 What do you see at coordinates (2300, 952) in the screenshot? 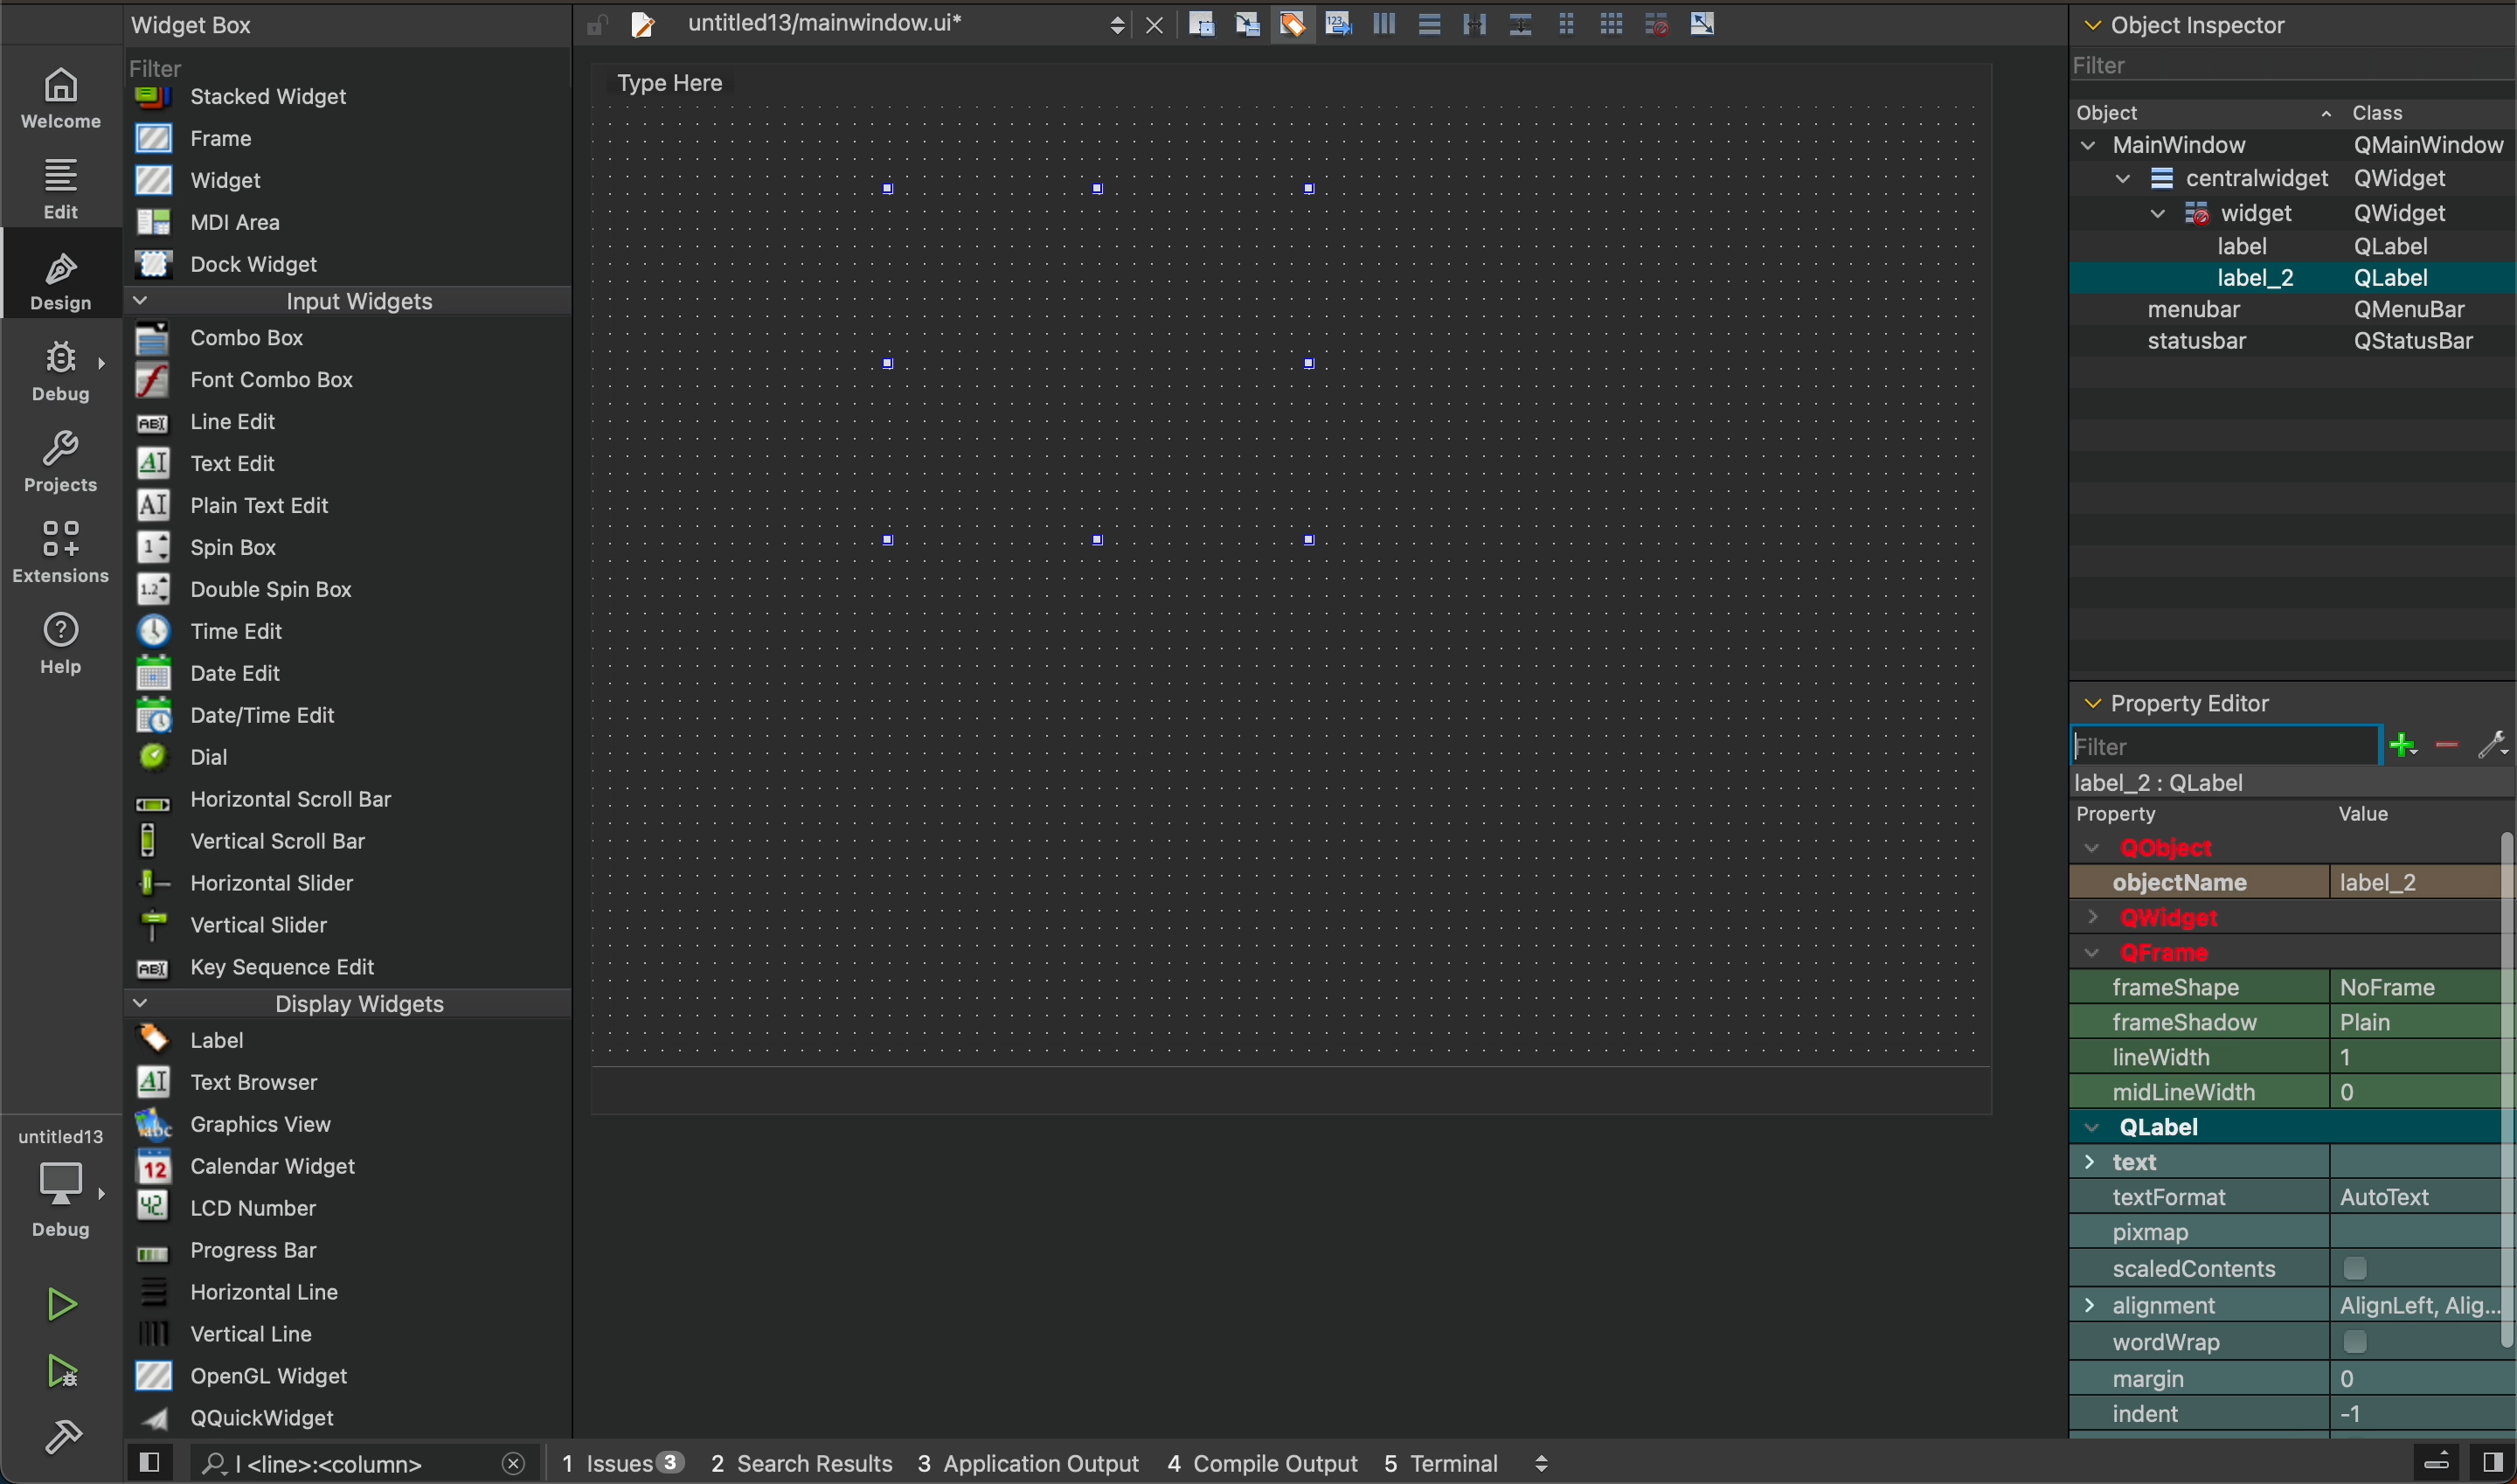
I see `` at bounding box center [2300, 952].